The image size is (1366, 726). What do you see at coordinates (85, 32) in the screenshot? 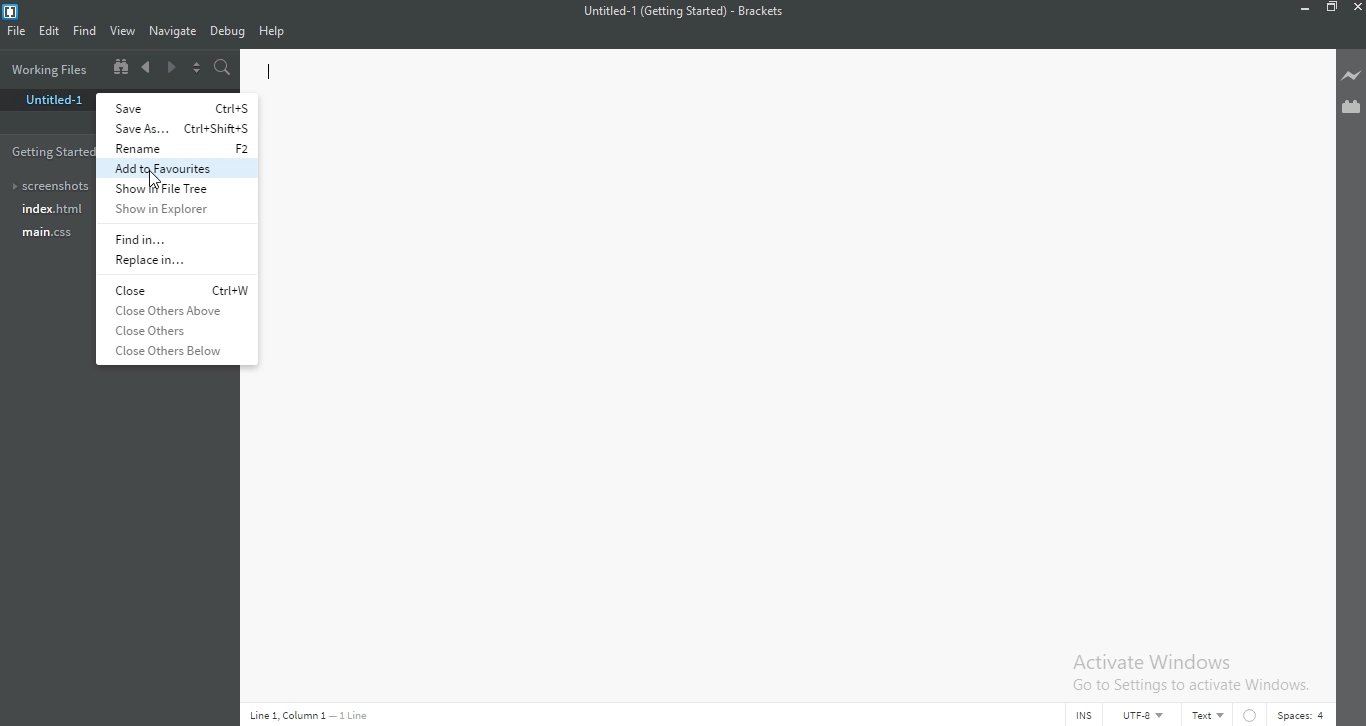
I see `Find` at bounding box center [85, 32].